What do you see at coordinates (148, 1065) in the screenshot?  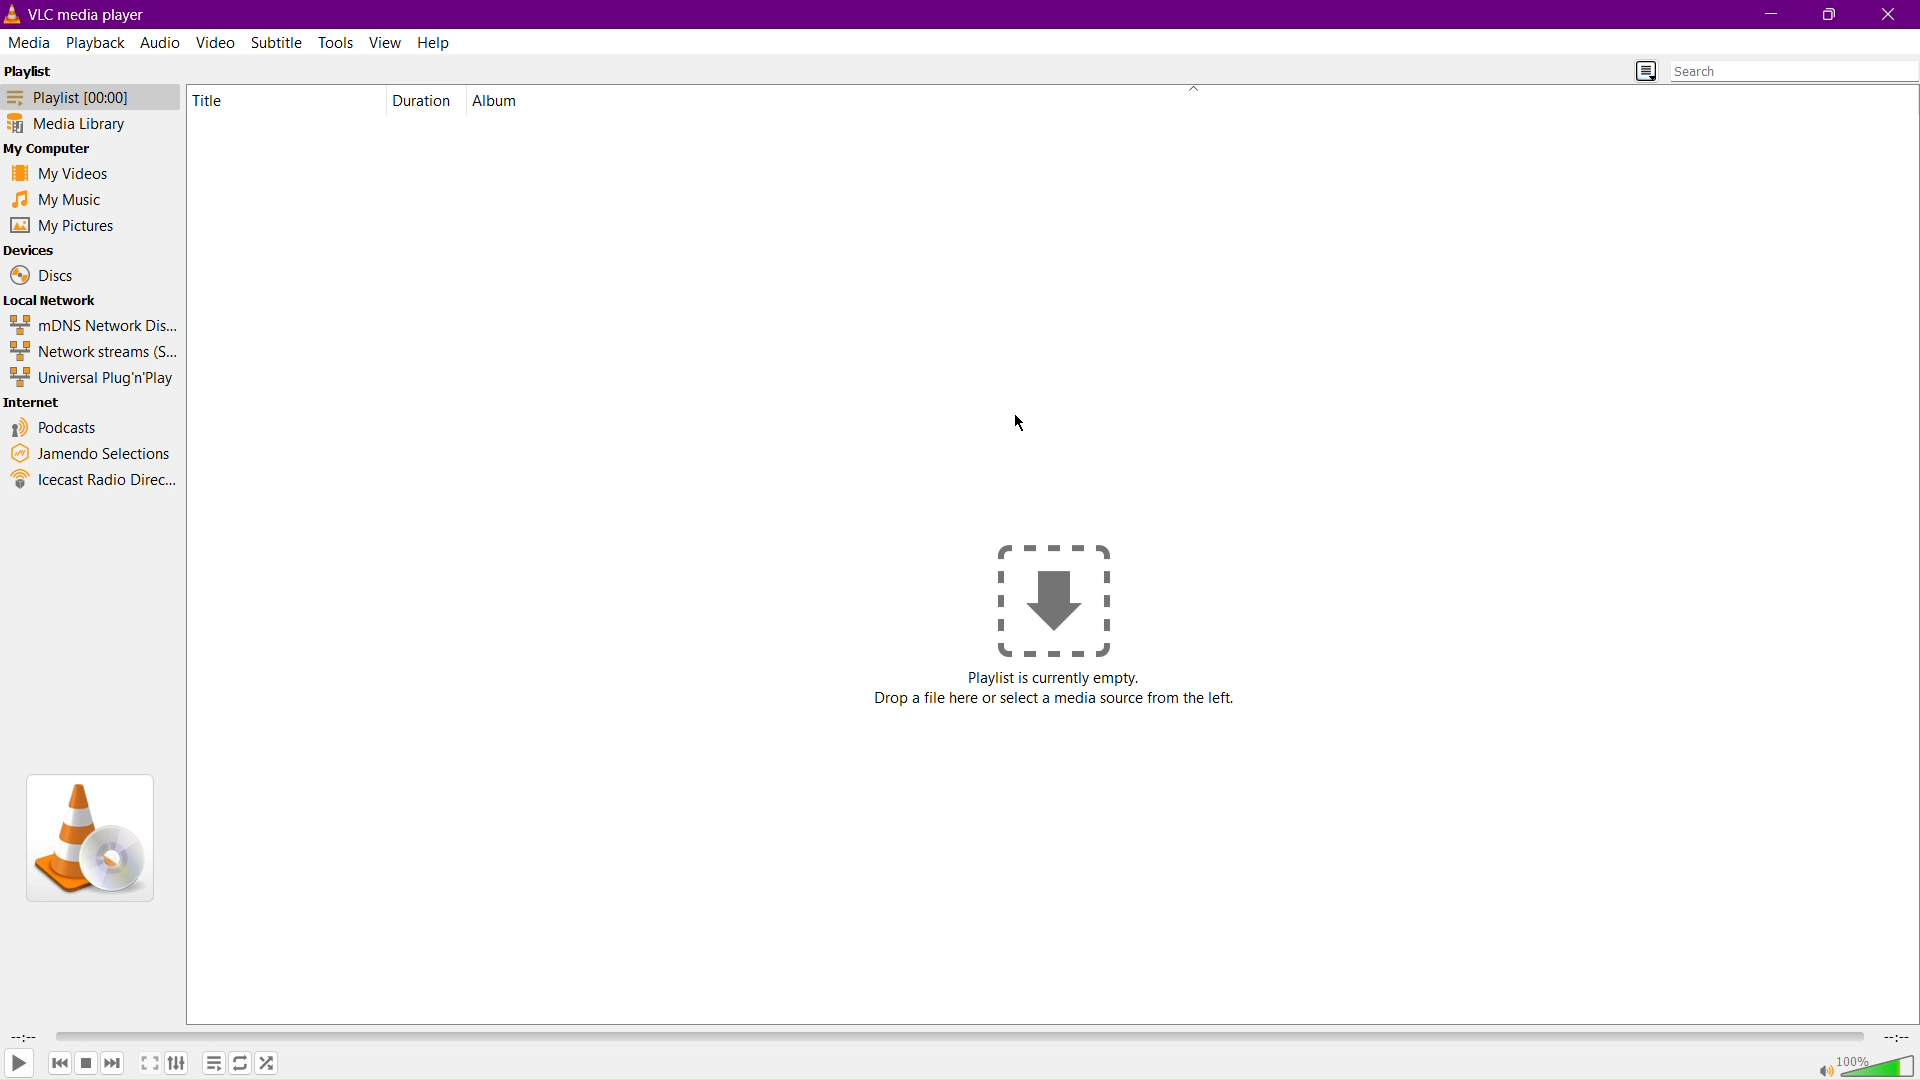 I see `Fullscreen` at bounding box center [148, 1065].